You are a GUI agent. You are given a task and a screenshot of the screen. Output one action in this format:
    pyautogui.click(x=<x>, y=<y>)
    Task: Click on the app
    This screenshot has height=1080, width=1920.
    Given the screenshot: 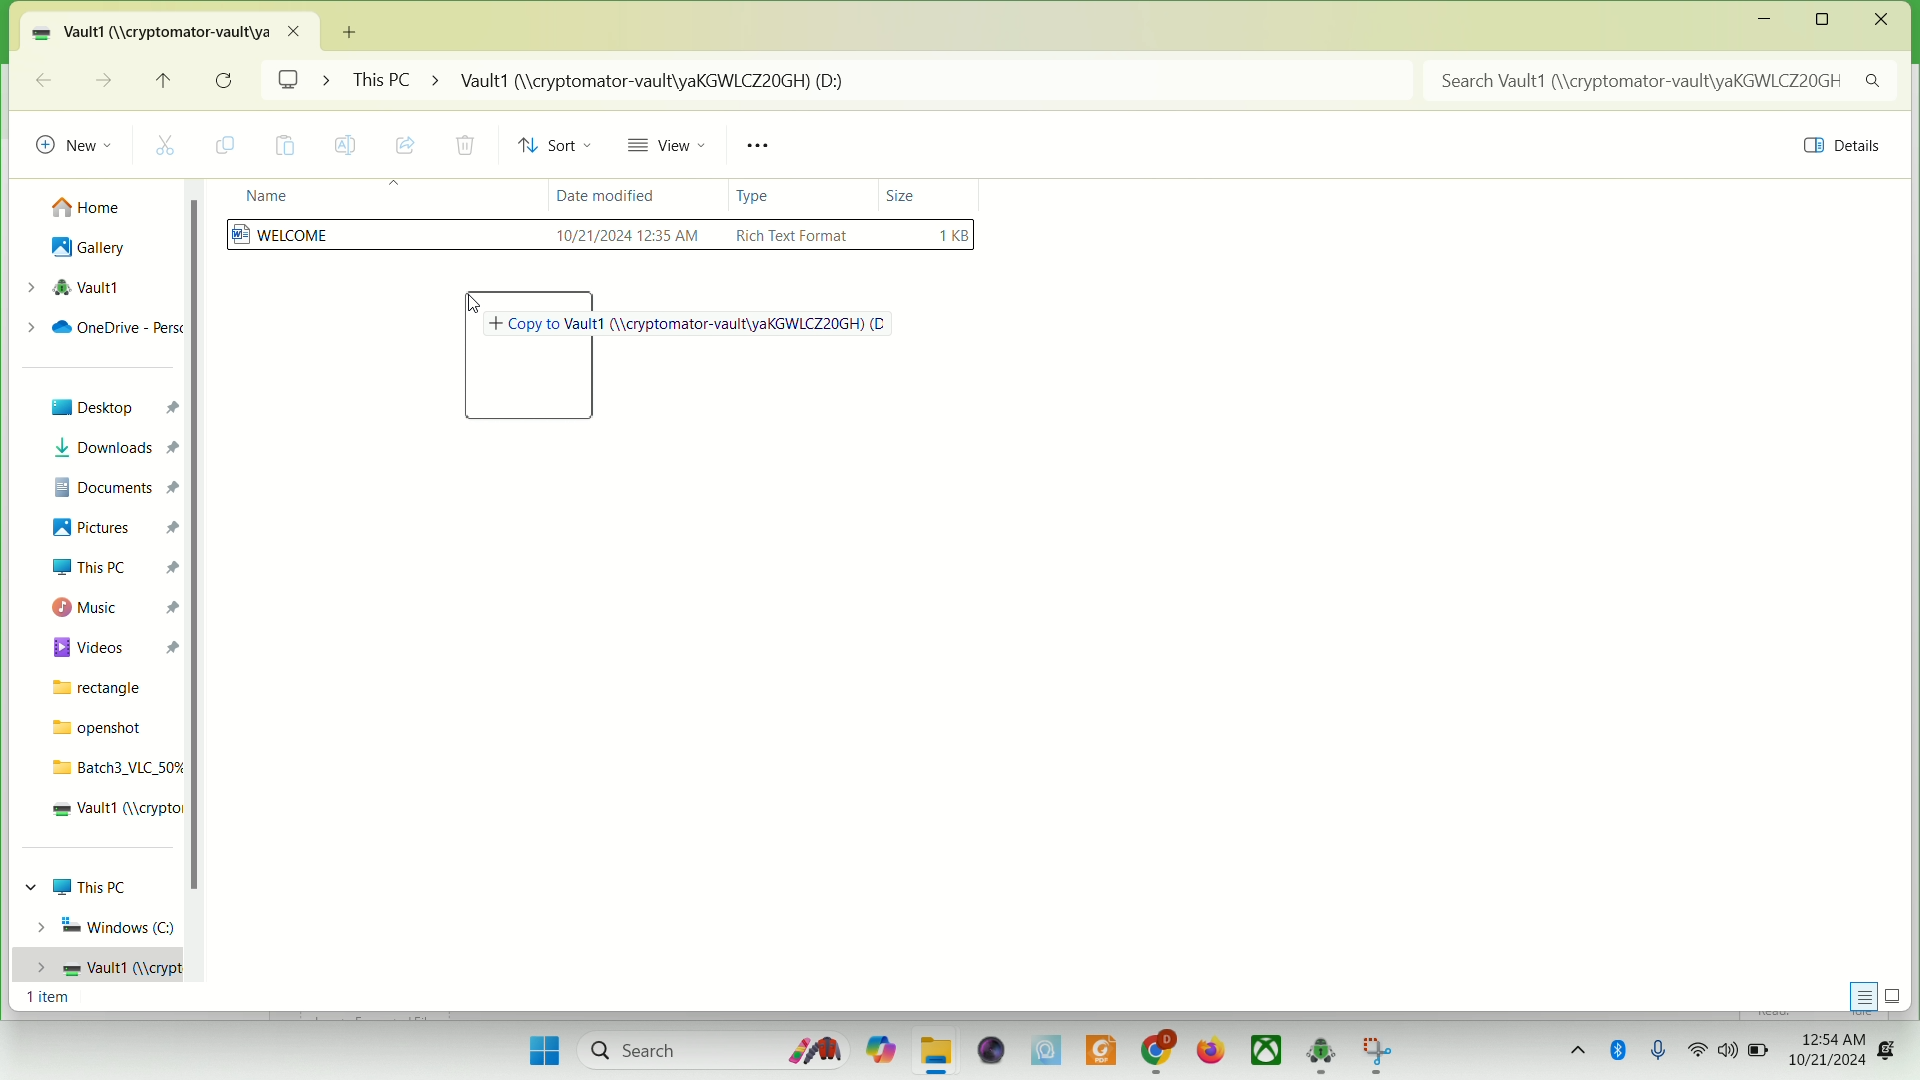 What is the action you would take?
    pyautogui.click(x=1376, y=1054)
    